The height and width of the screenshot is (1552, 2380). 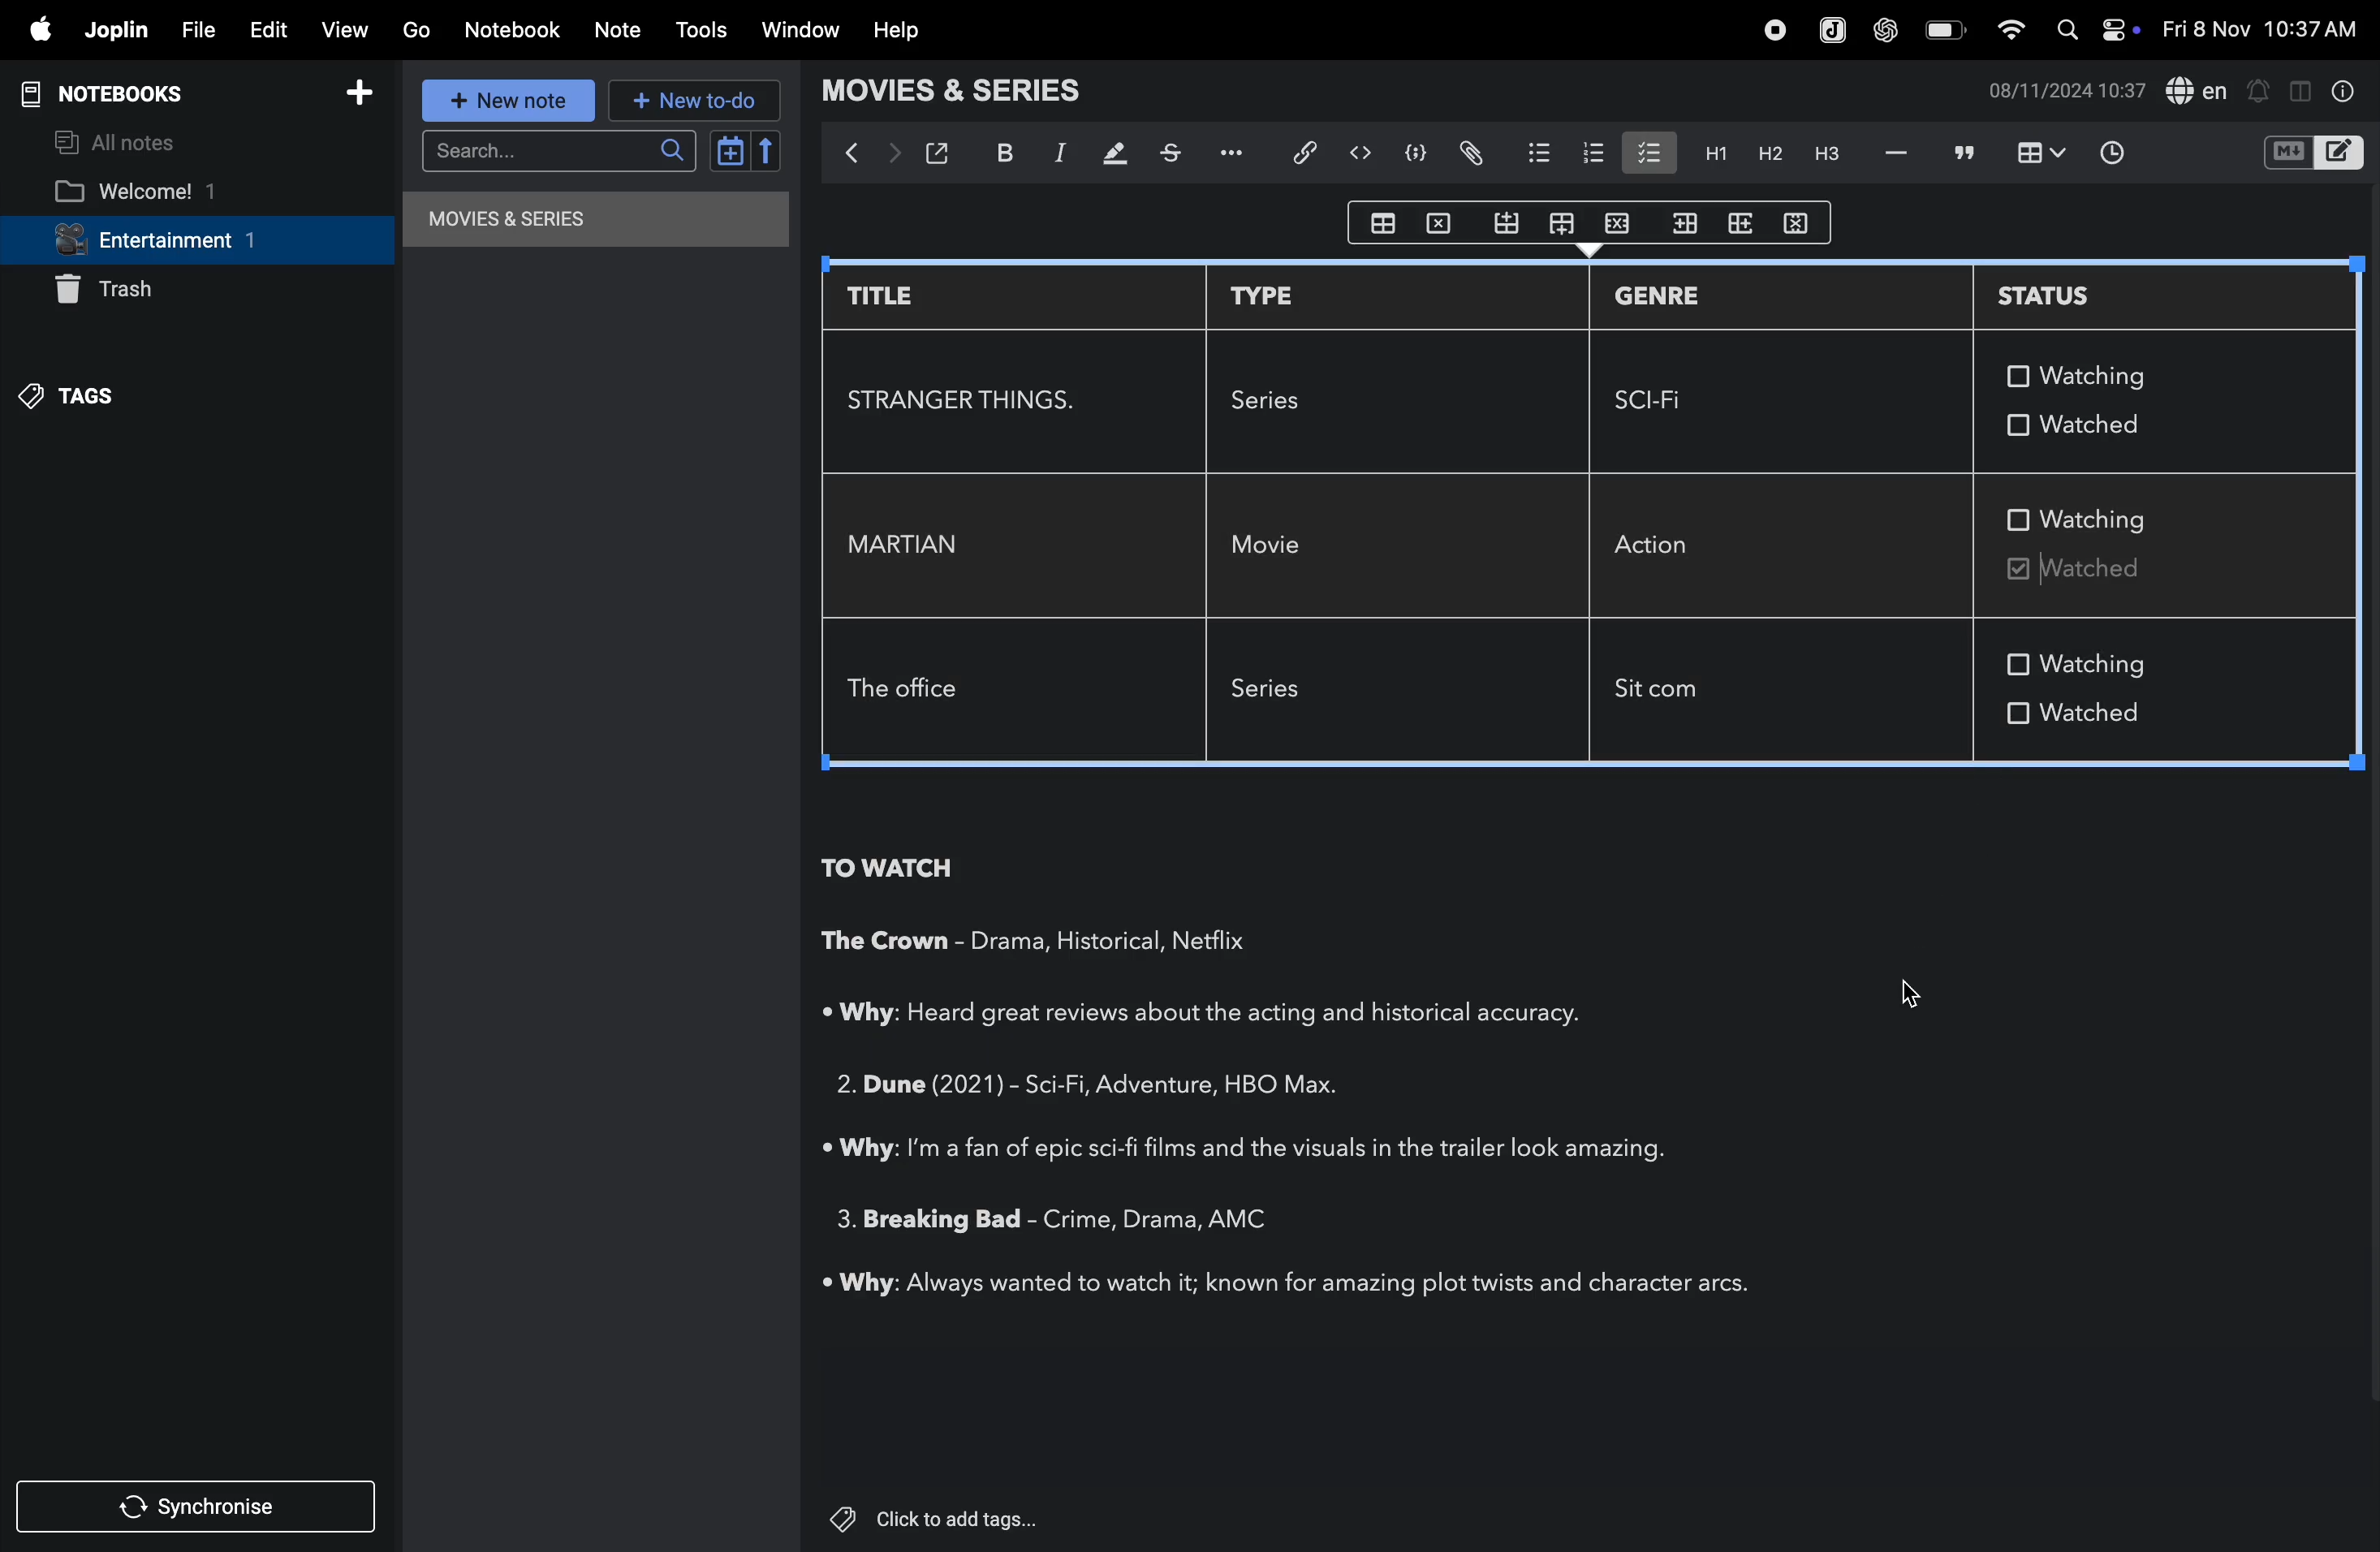 What do you see at coordinates (2201, 89) in the screenshot?
I see `spell check` at bounding box center [2201, 89].